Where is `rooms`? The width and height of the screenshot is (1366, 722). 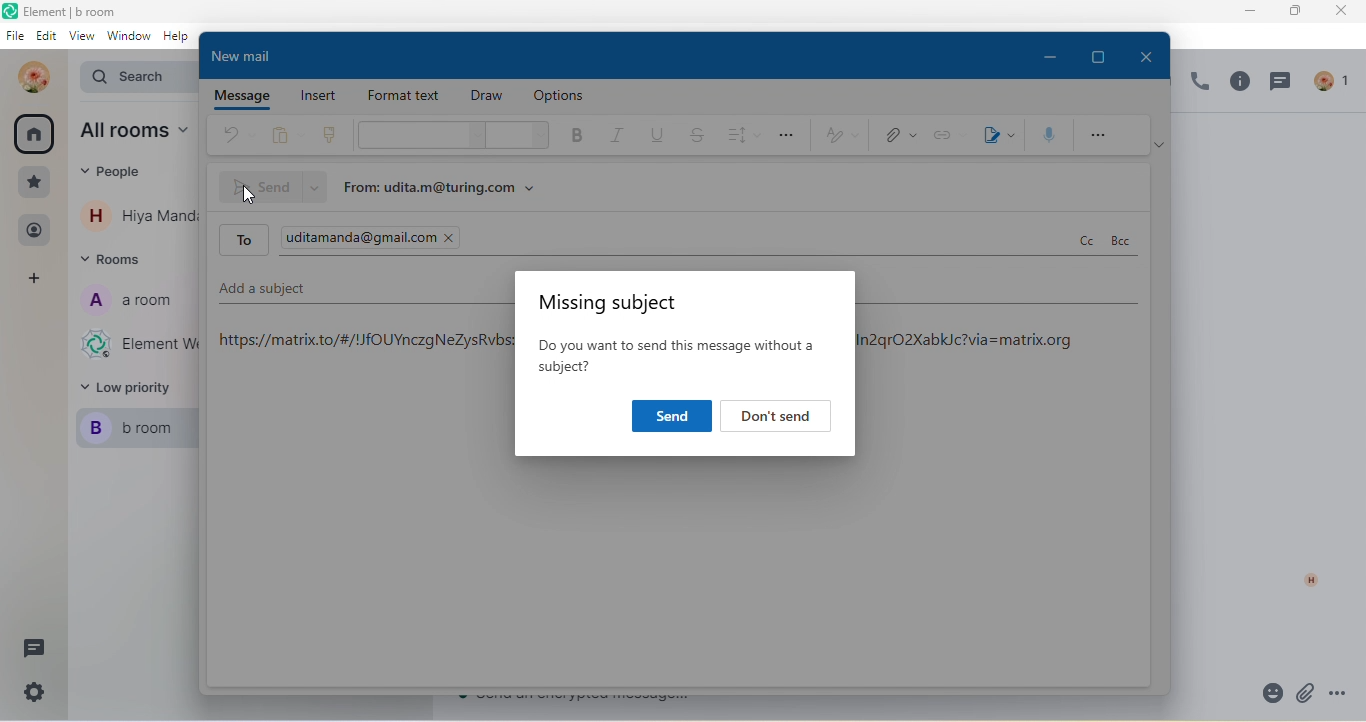 rooms is located at coordinates (116, 264).